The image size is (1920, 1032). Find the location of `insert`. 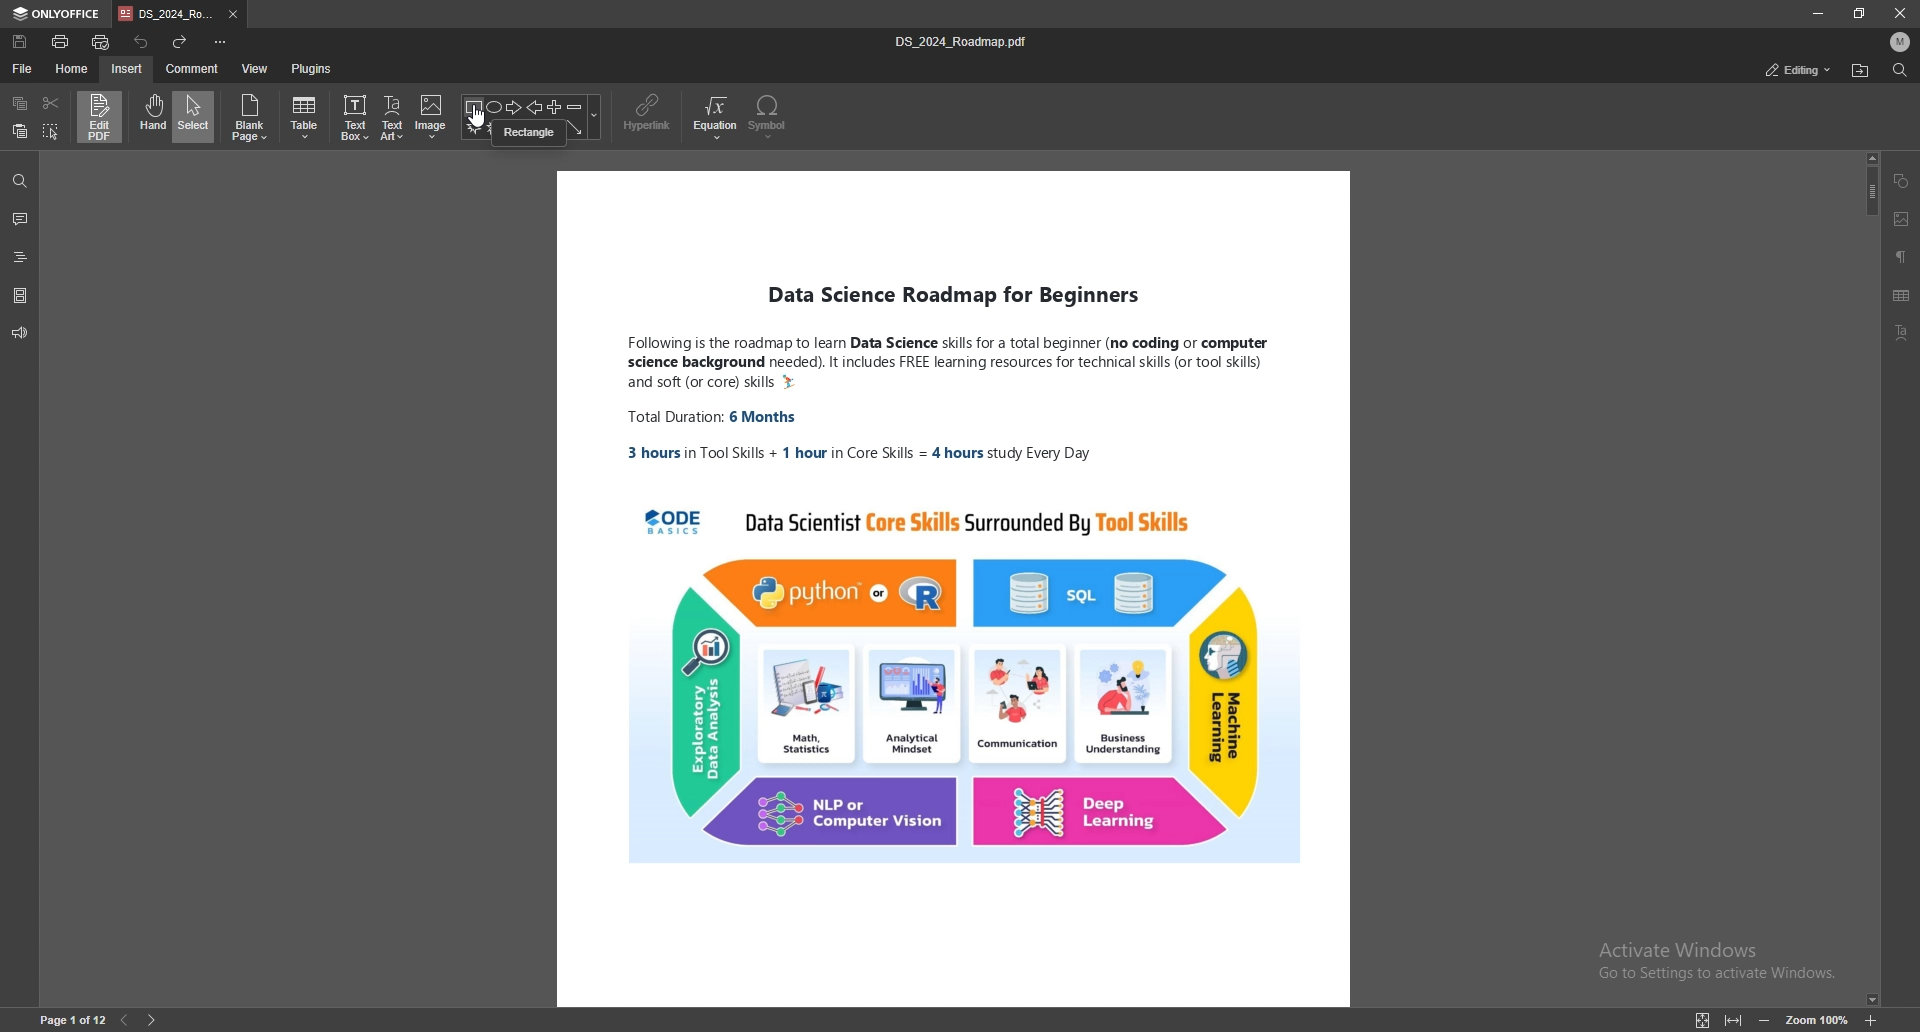

insert is located at coordinates (126, 70).